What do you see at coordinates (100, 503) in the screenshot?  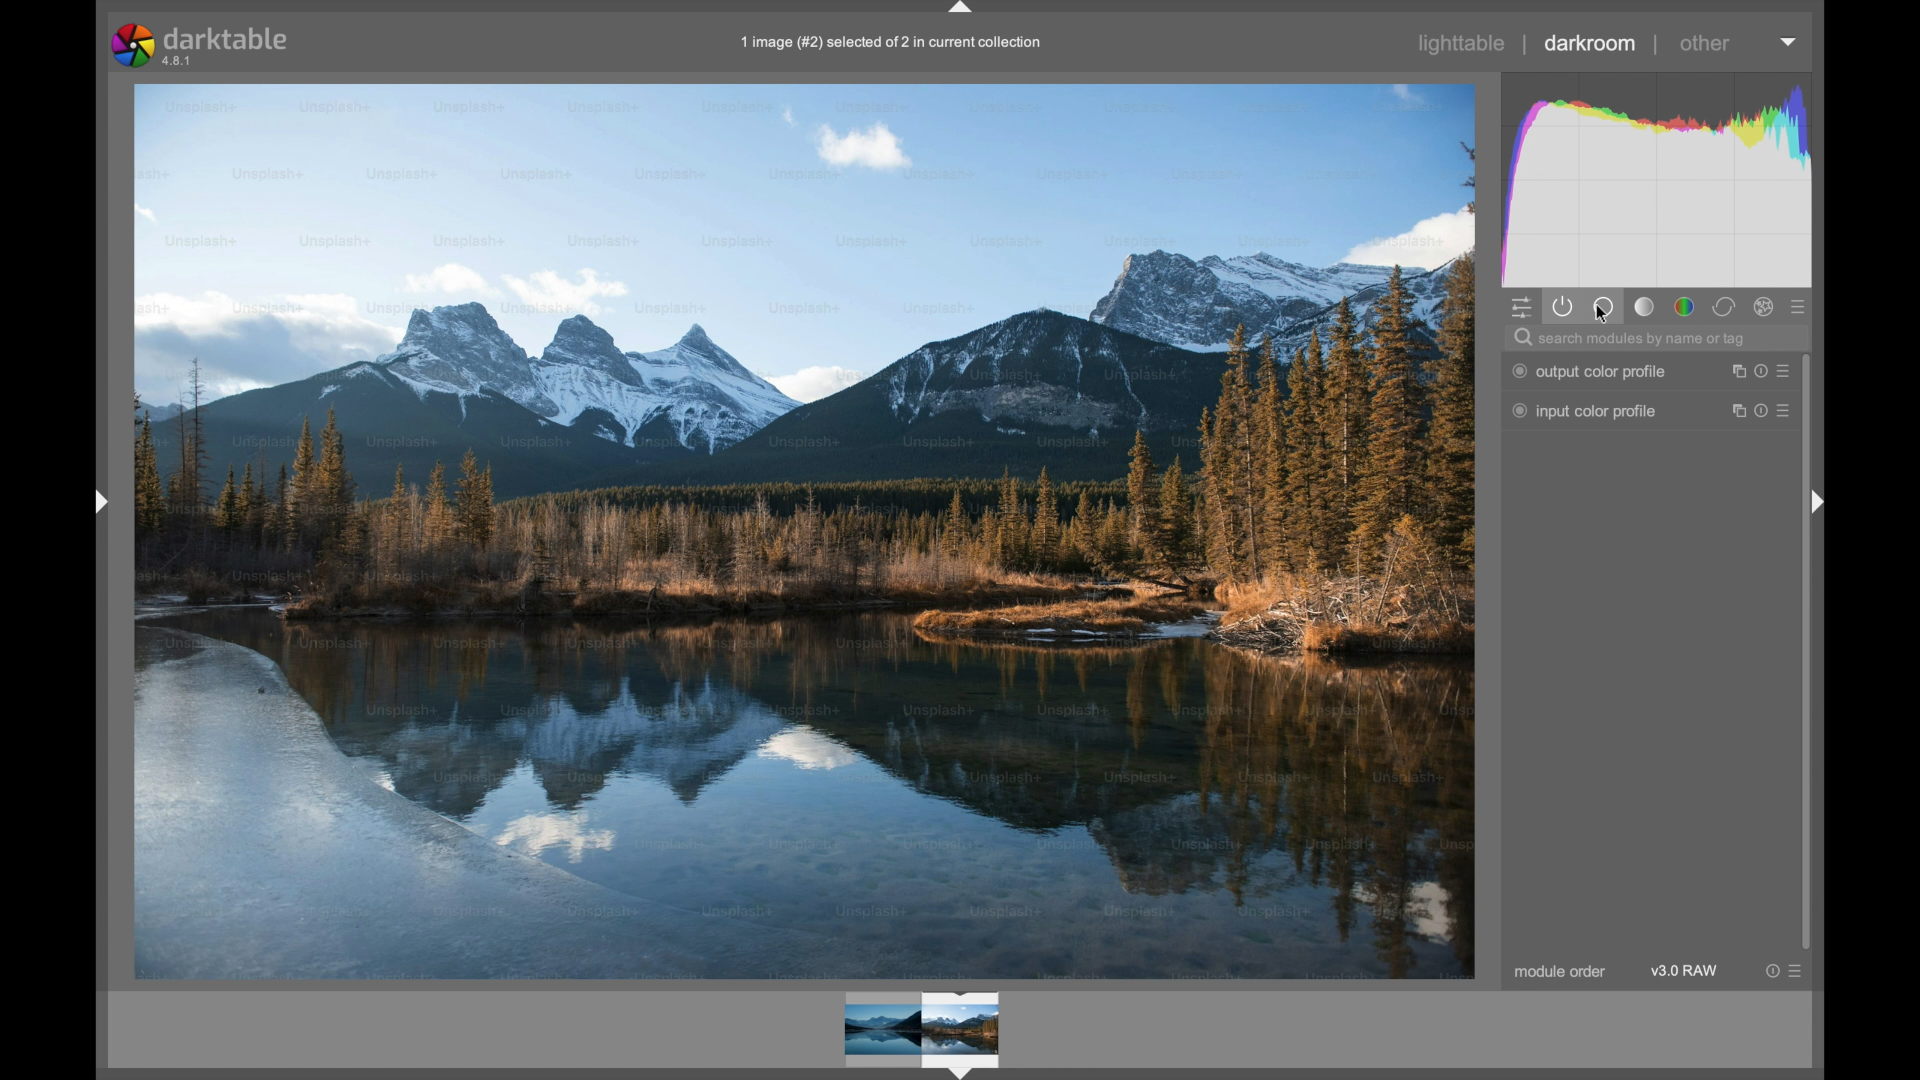 I see `drag handle` at bounding box center [100, 503].